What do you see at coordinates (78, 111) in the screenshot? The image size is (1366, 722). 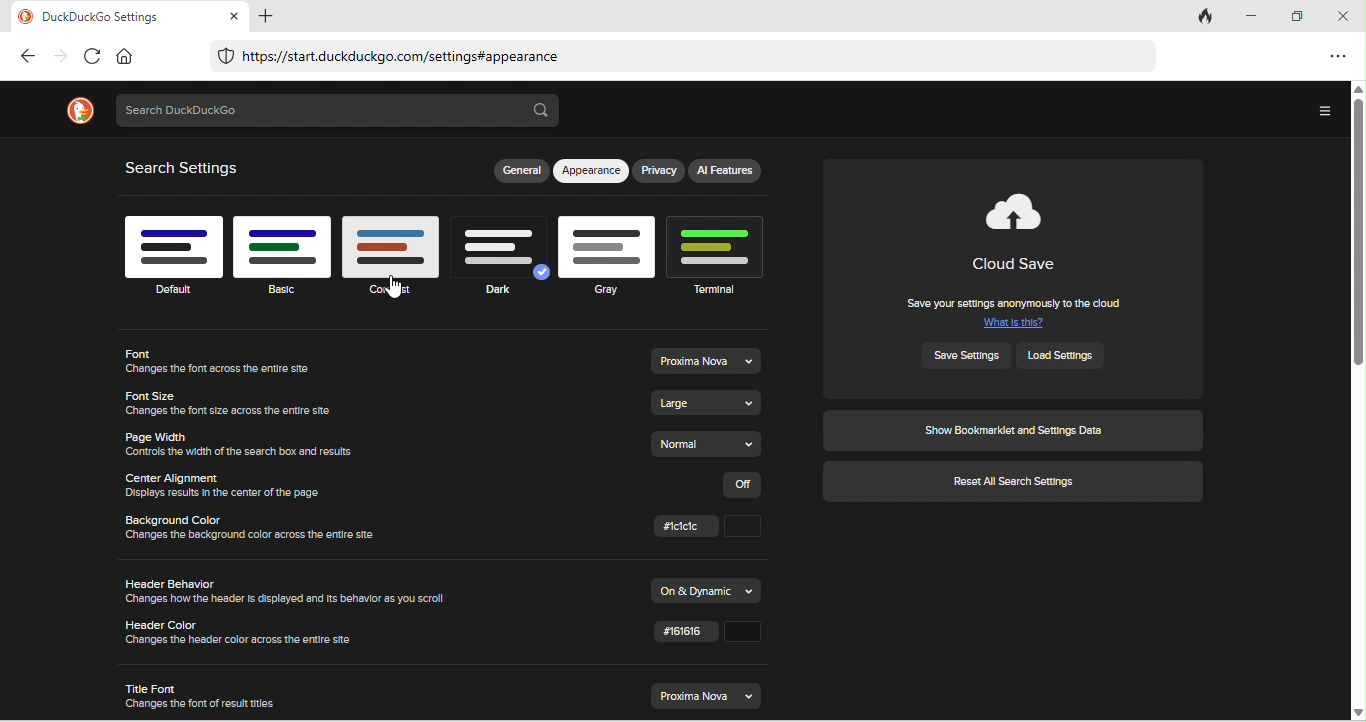 I see `logo` at bounding box center [78, 111].